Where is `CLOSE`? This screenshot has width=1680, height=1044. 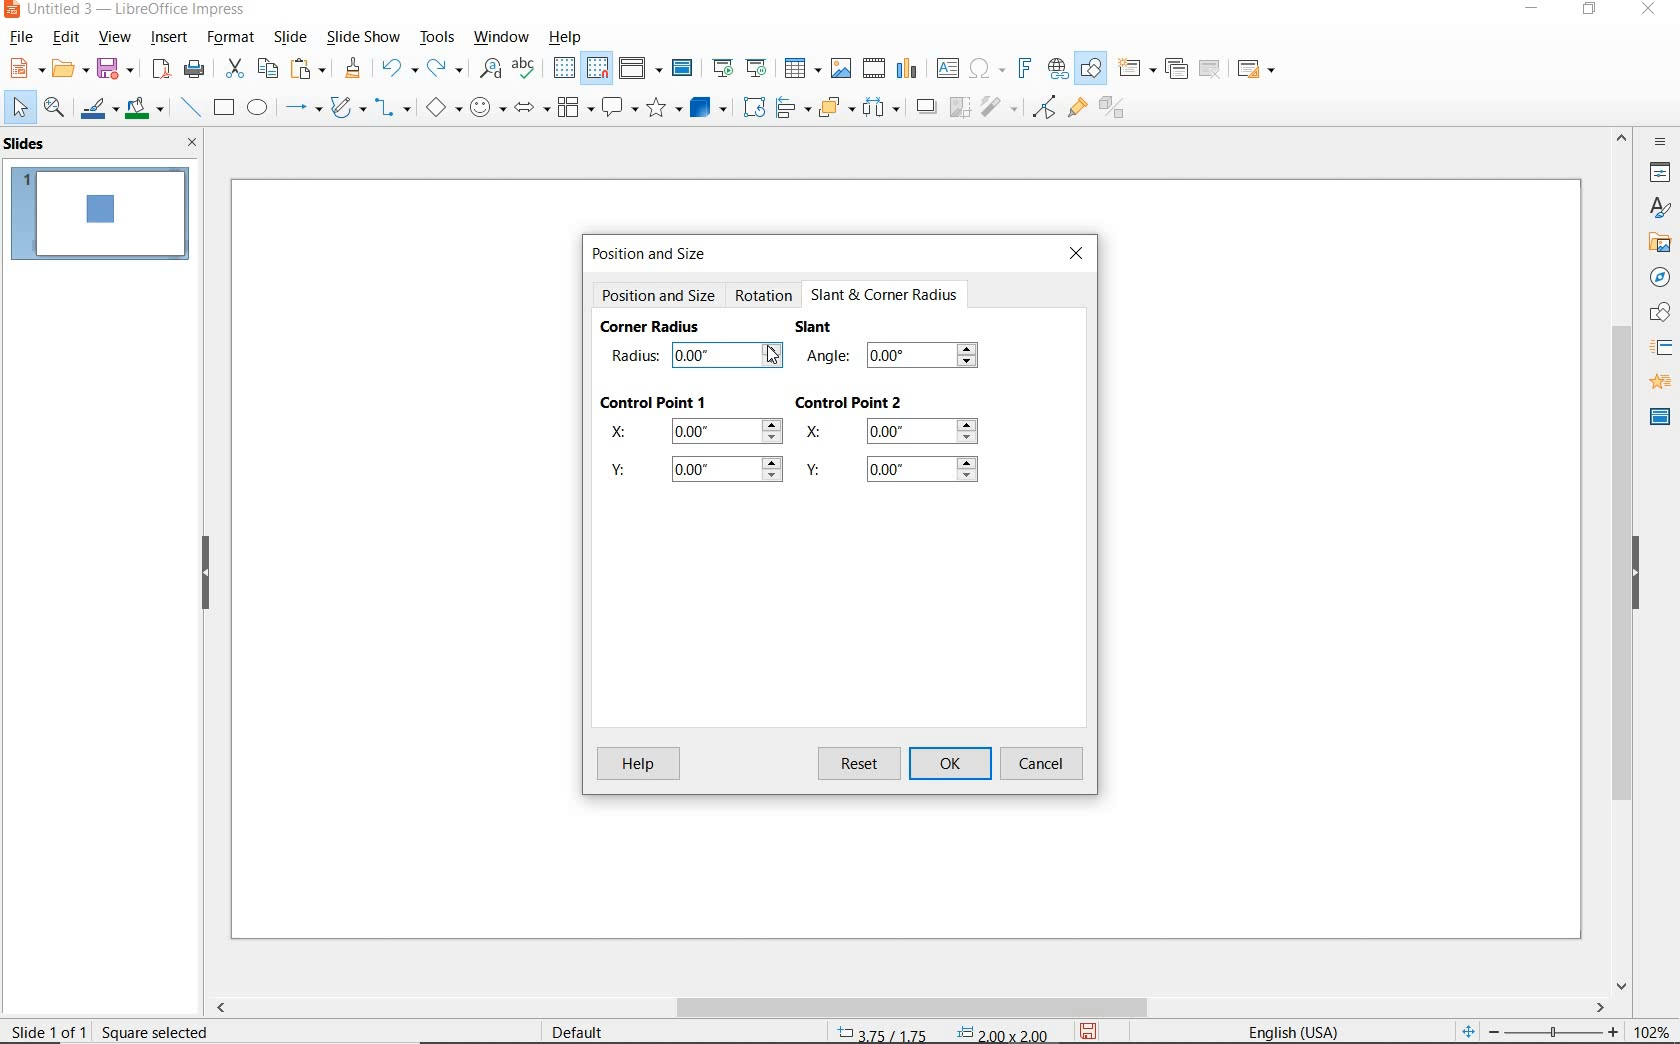
CLOSE is located at coordinates (1078, 257).